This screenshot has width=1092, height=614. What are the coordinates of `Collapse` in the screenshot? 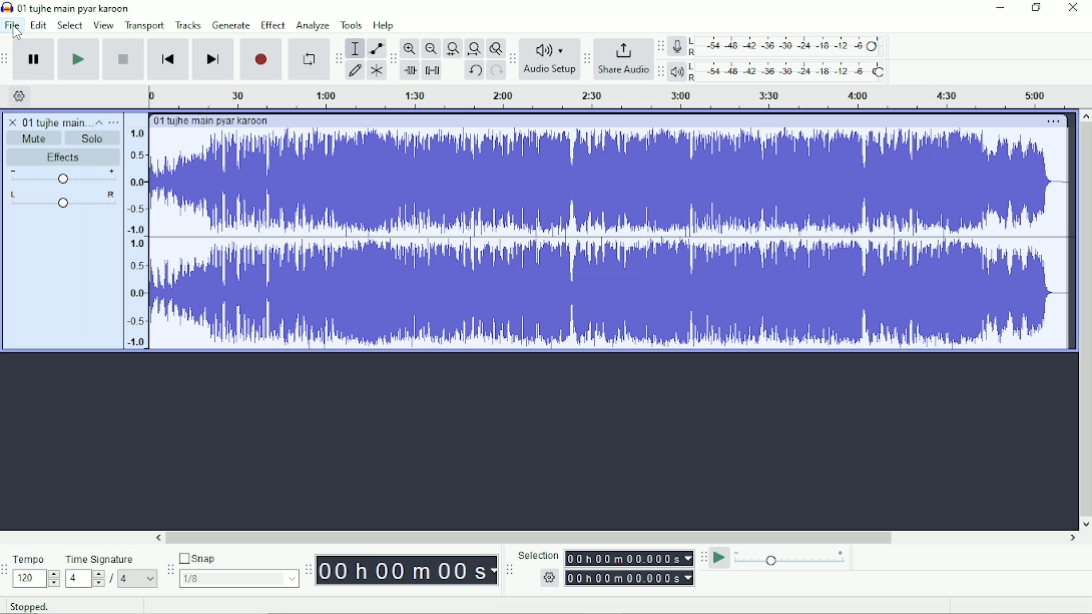 It's located at (98, 122).